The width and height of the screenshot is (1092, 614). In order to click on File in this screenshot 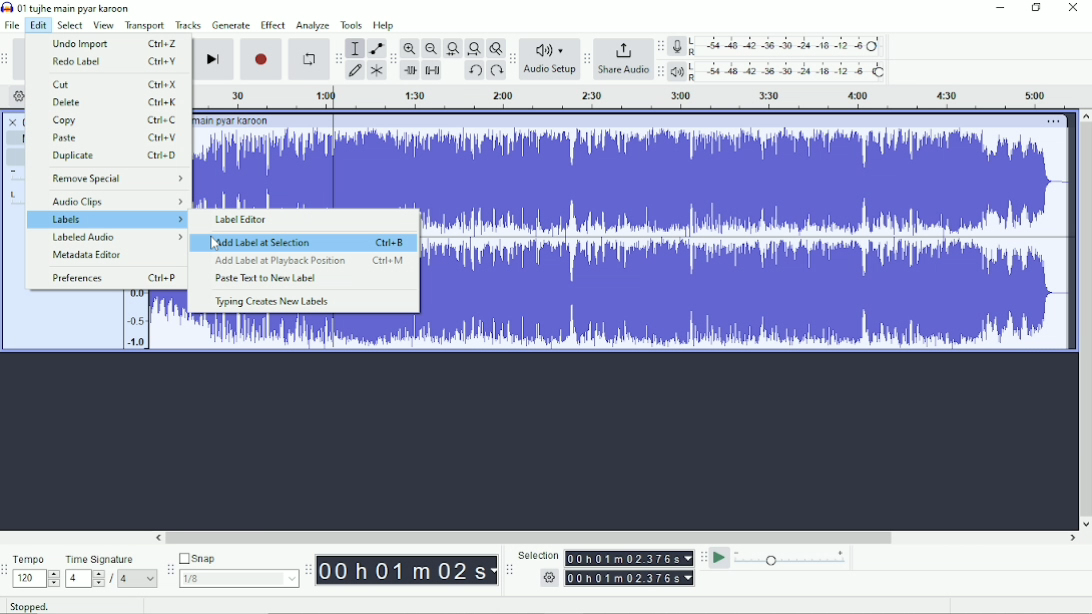, I will do `click(11, 25)`.